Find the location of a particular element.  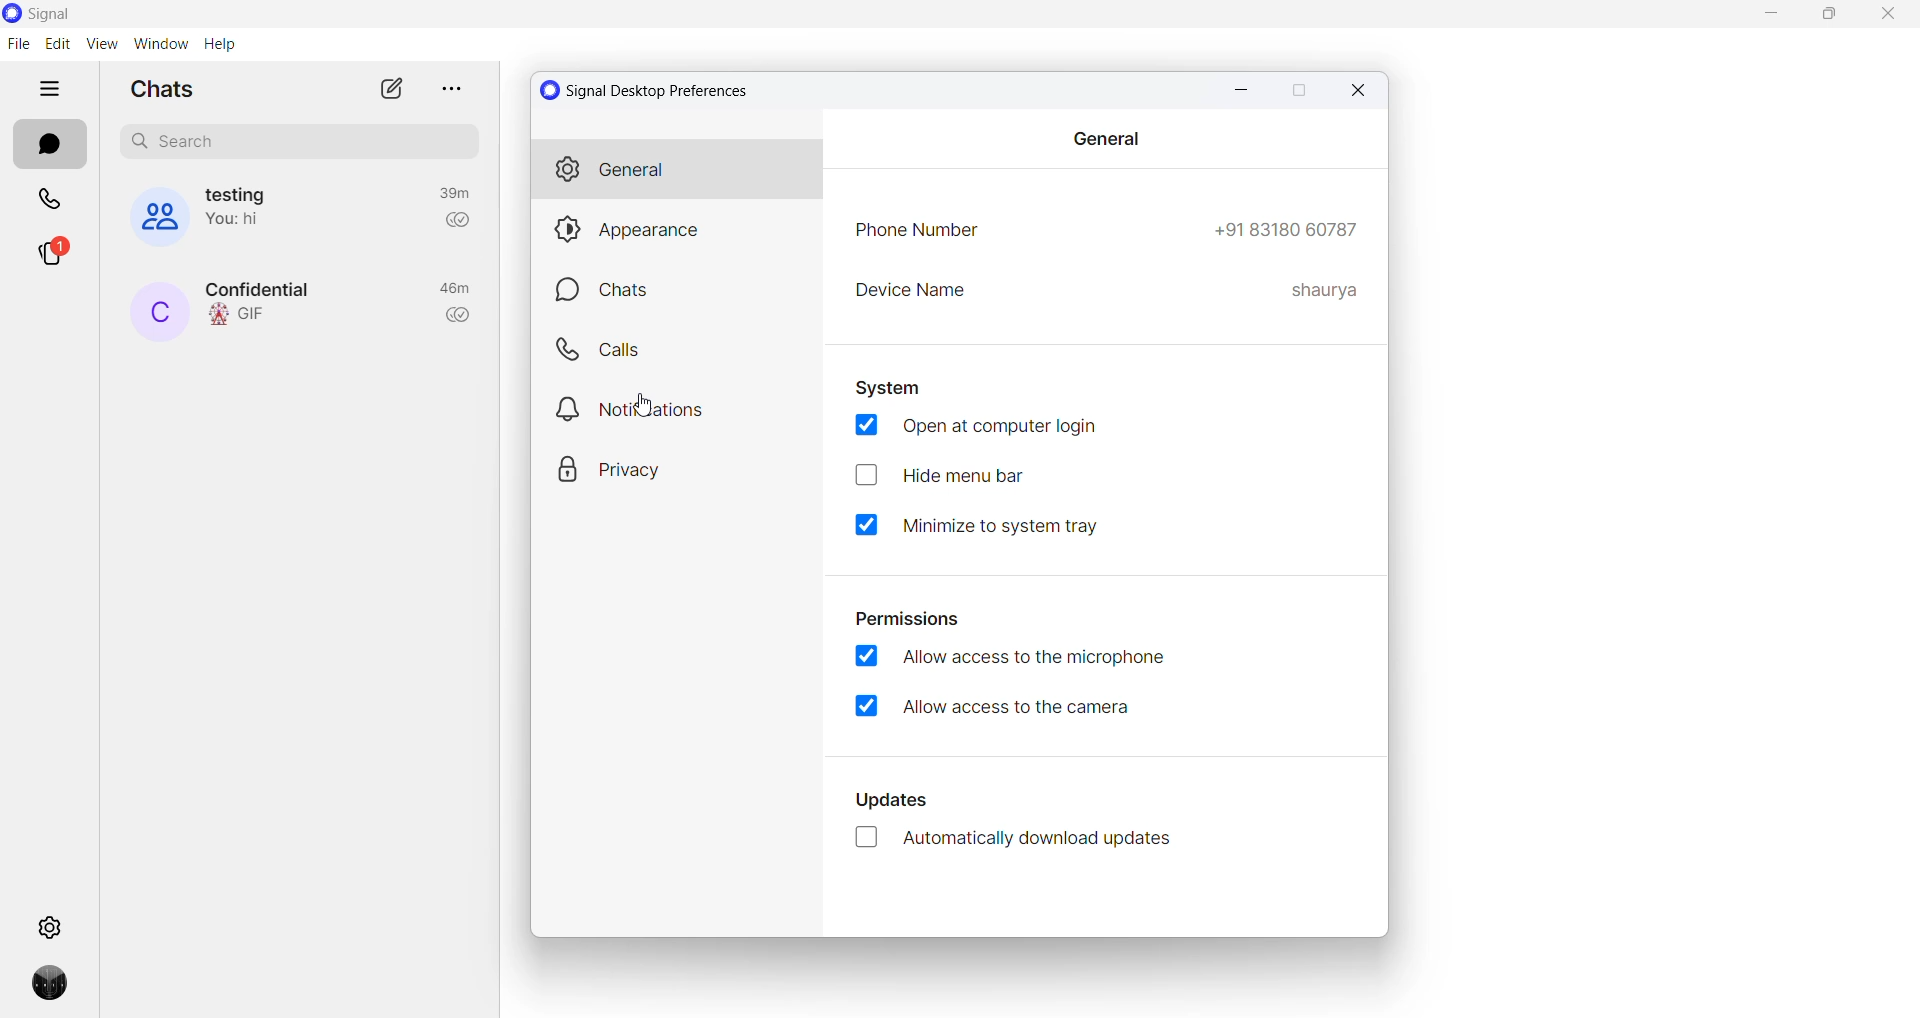

device name text is located at coordinates (913, 292).